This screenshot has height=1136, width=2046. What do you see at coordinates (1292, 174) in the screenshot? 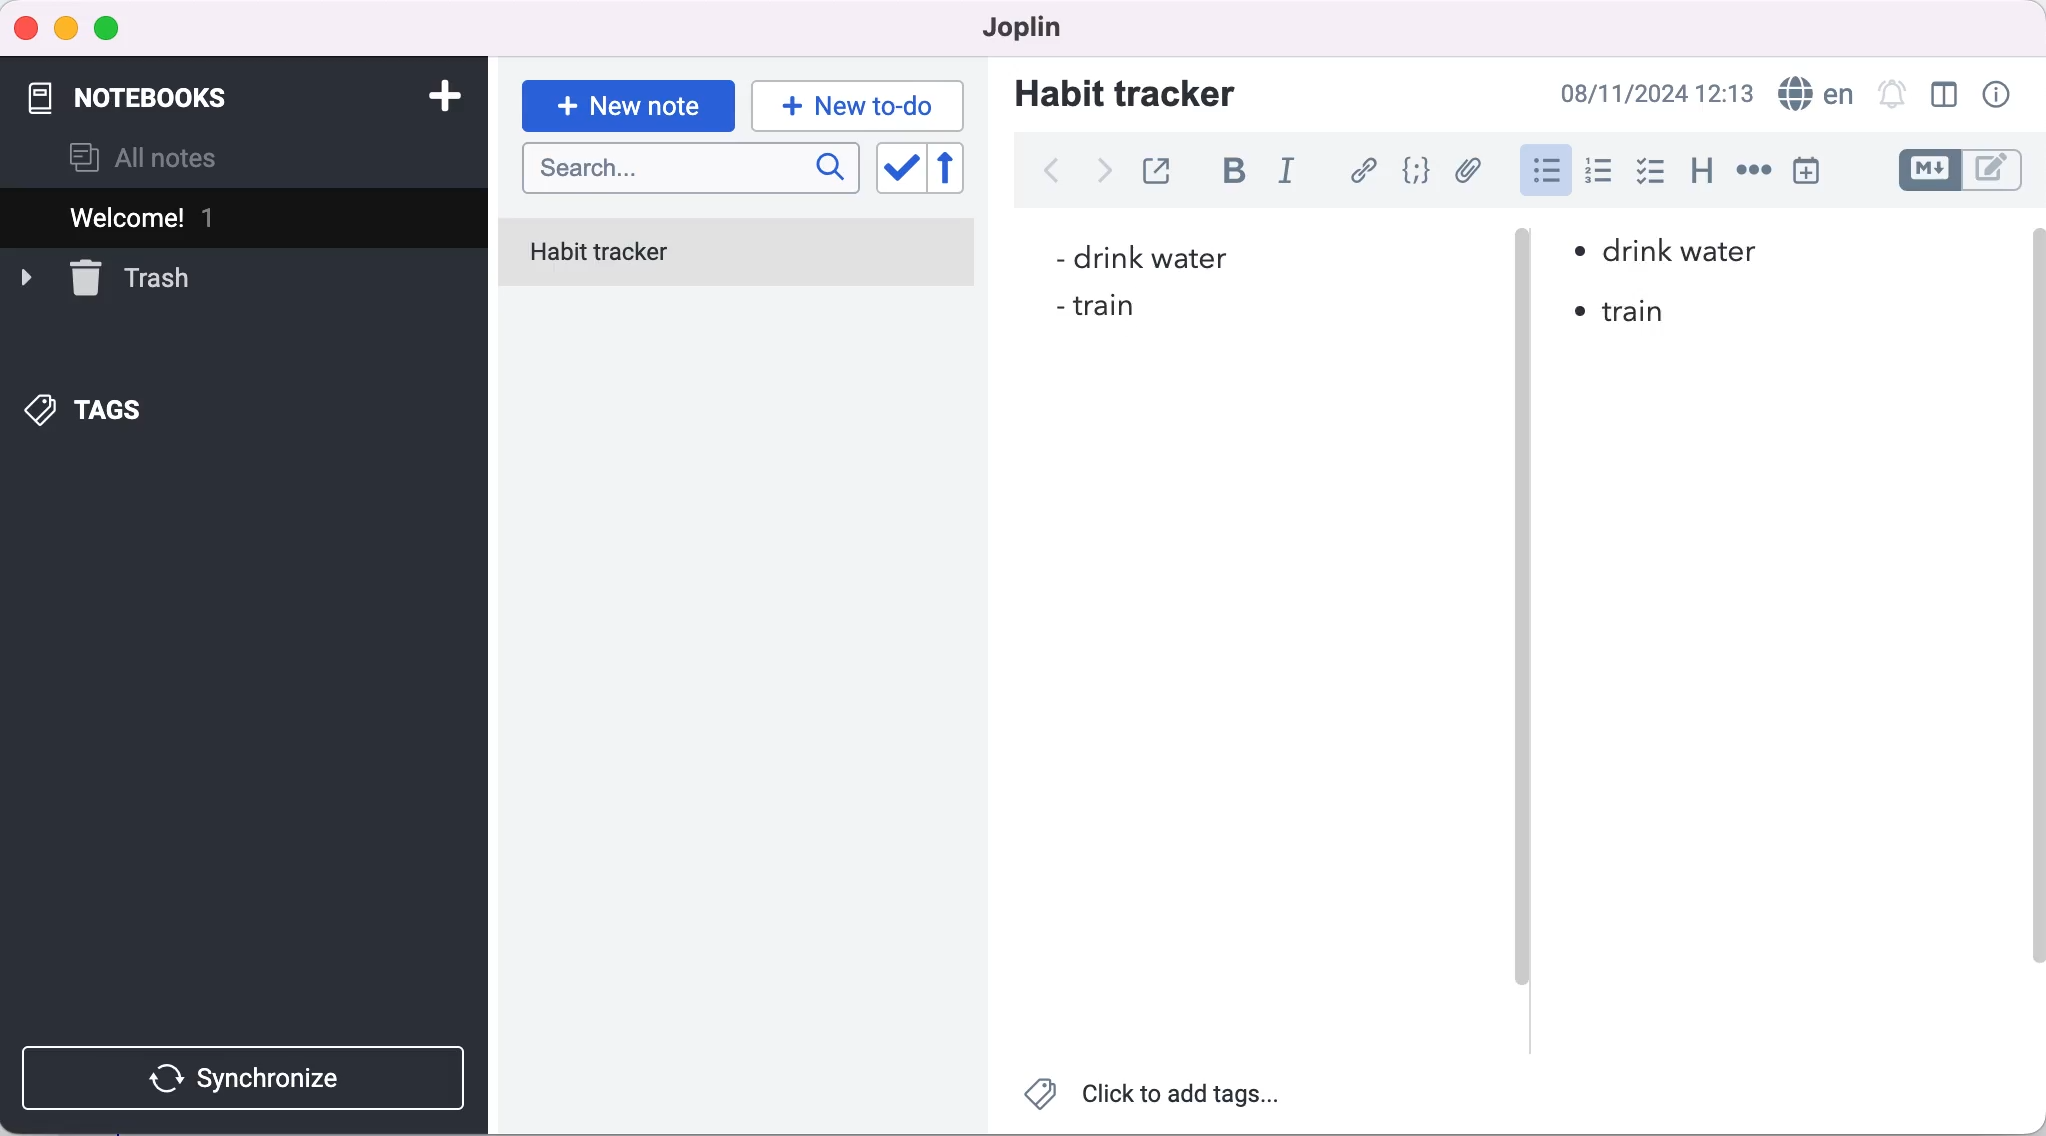
I see `italic` at bounding box center [1292, 174].